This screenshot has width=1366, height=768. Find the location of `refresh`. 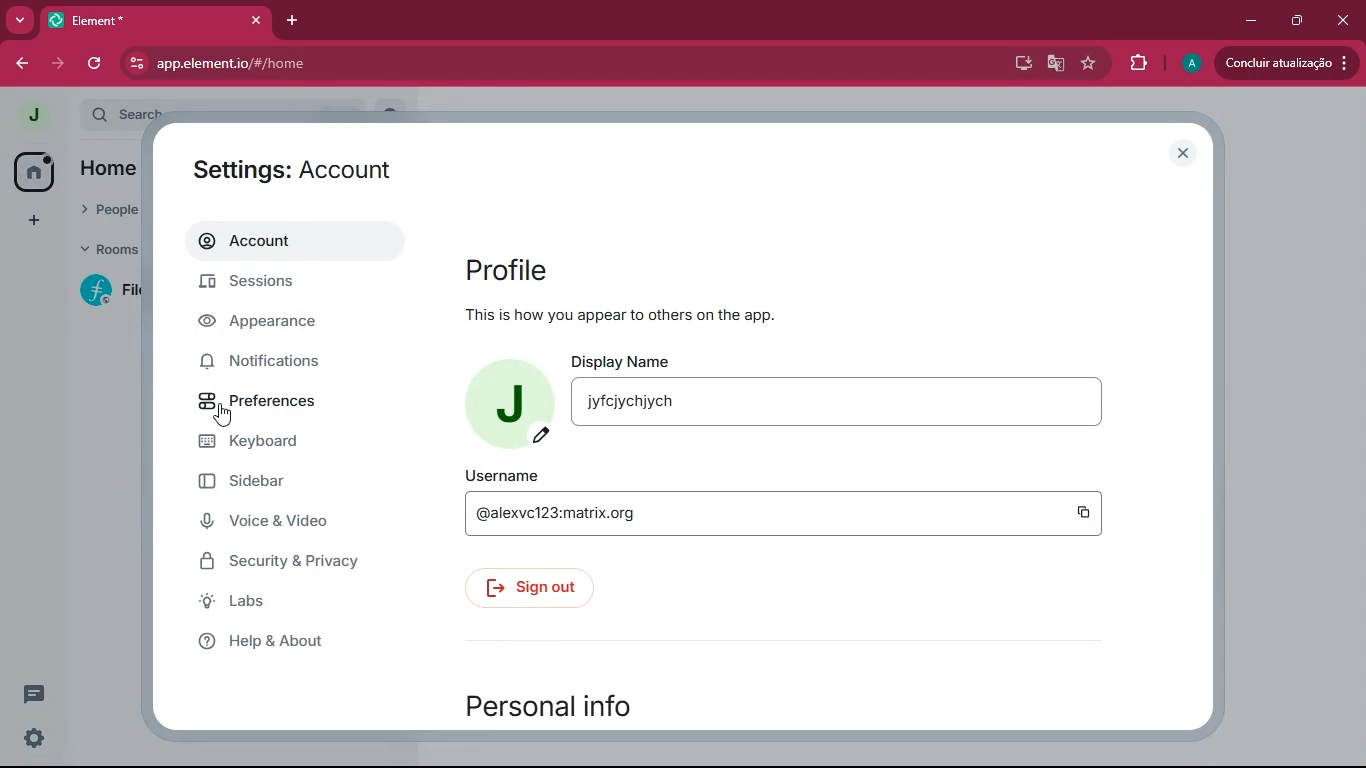

refresh is located at coordinates (96, 64).